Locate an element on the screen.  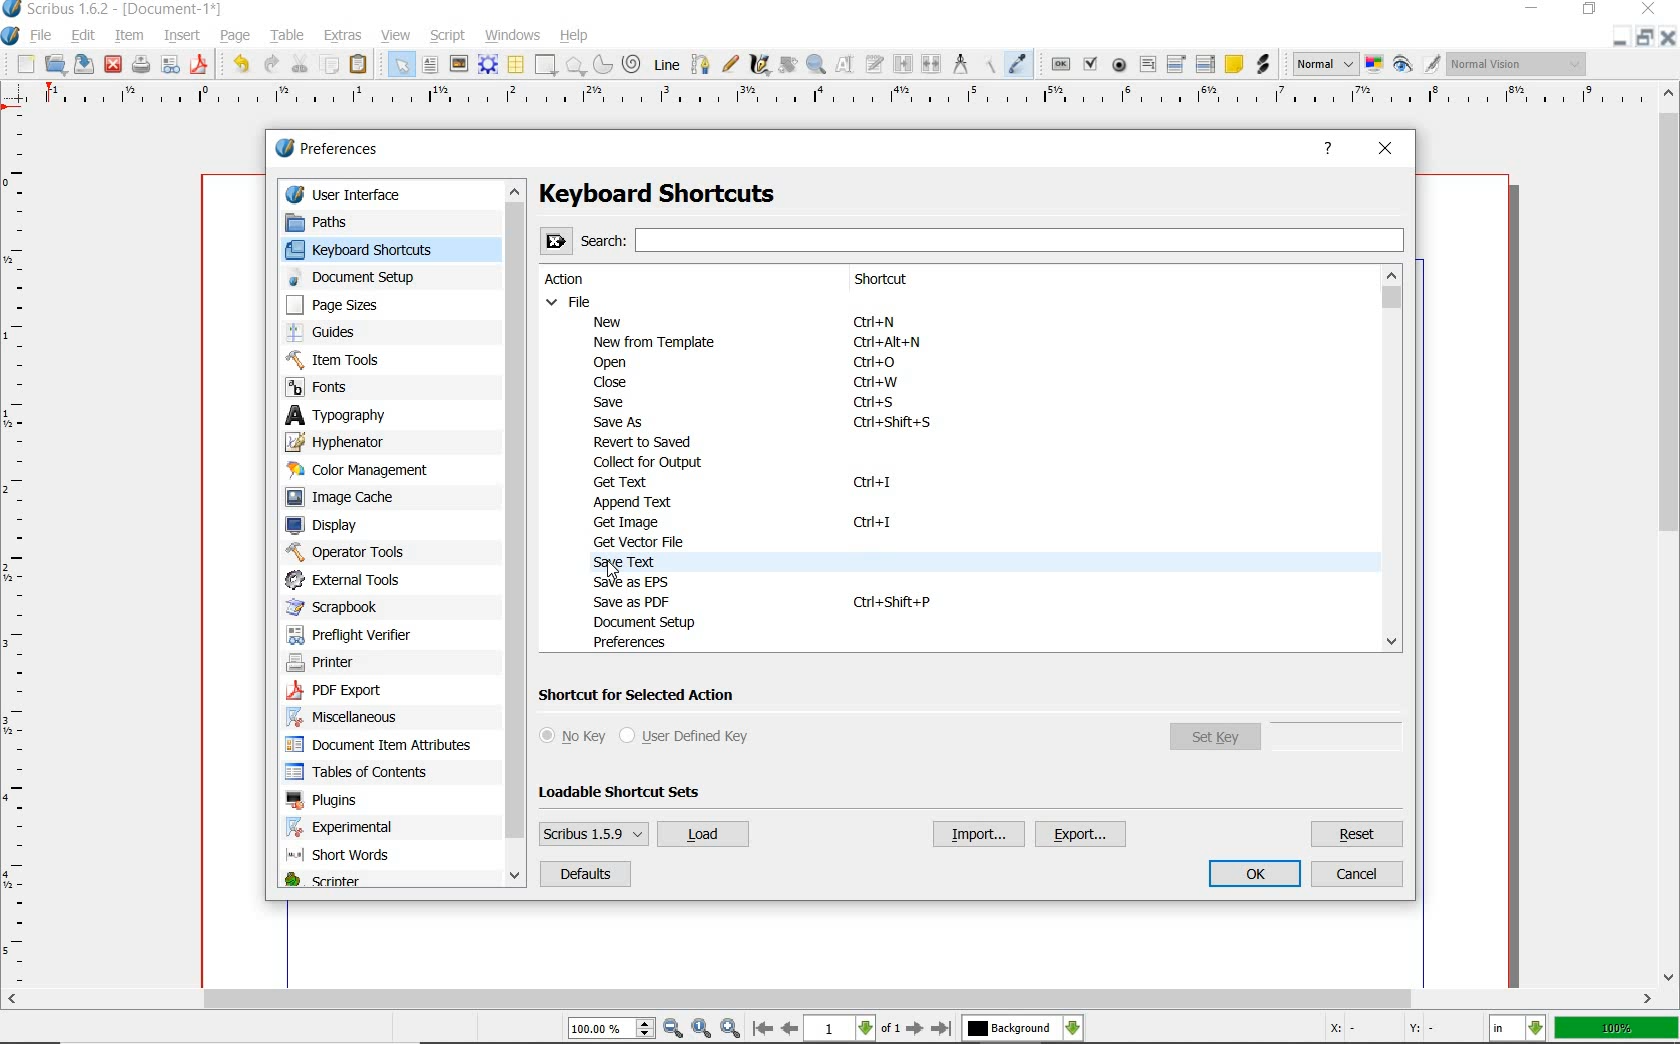
preflight verifier is located at coordinates (140, 66).